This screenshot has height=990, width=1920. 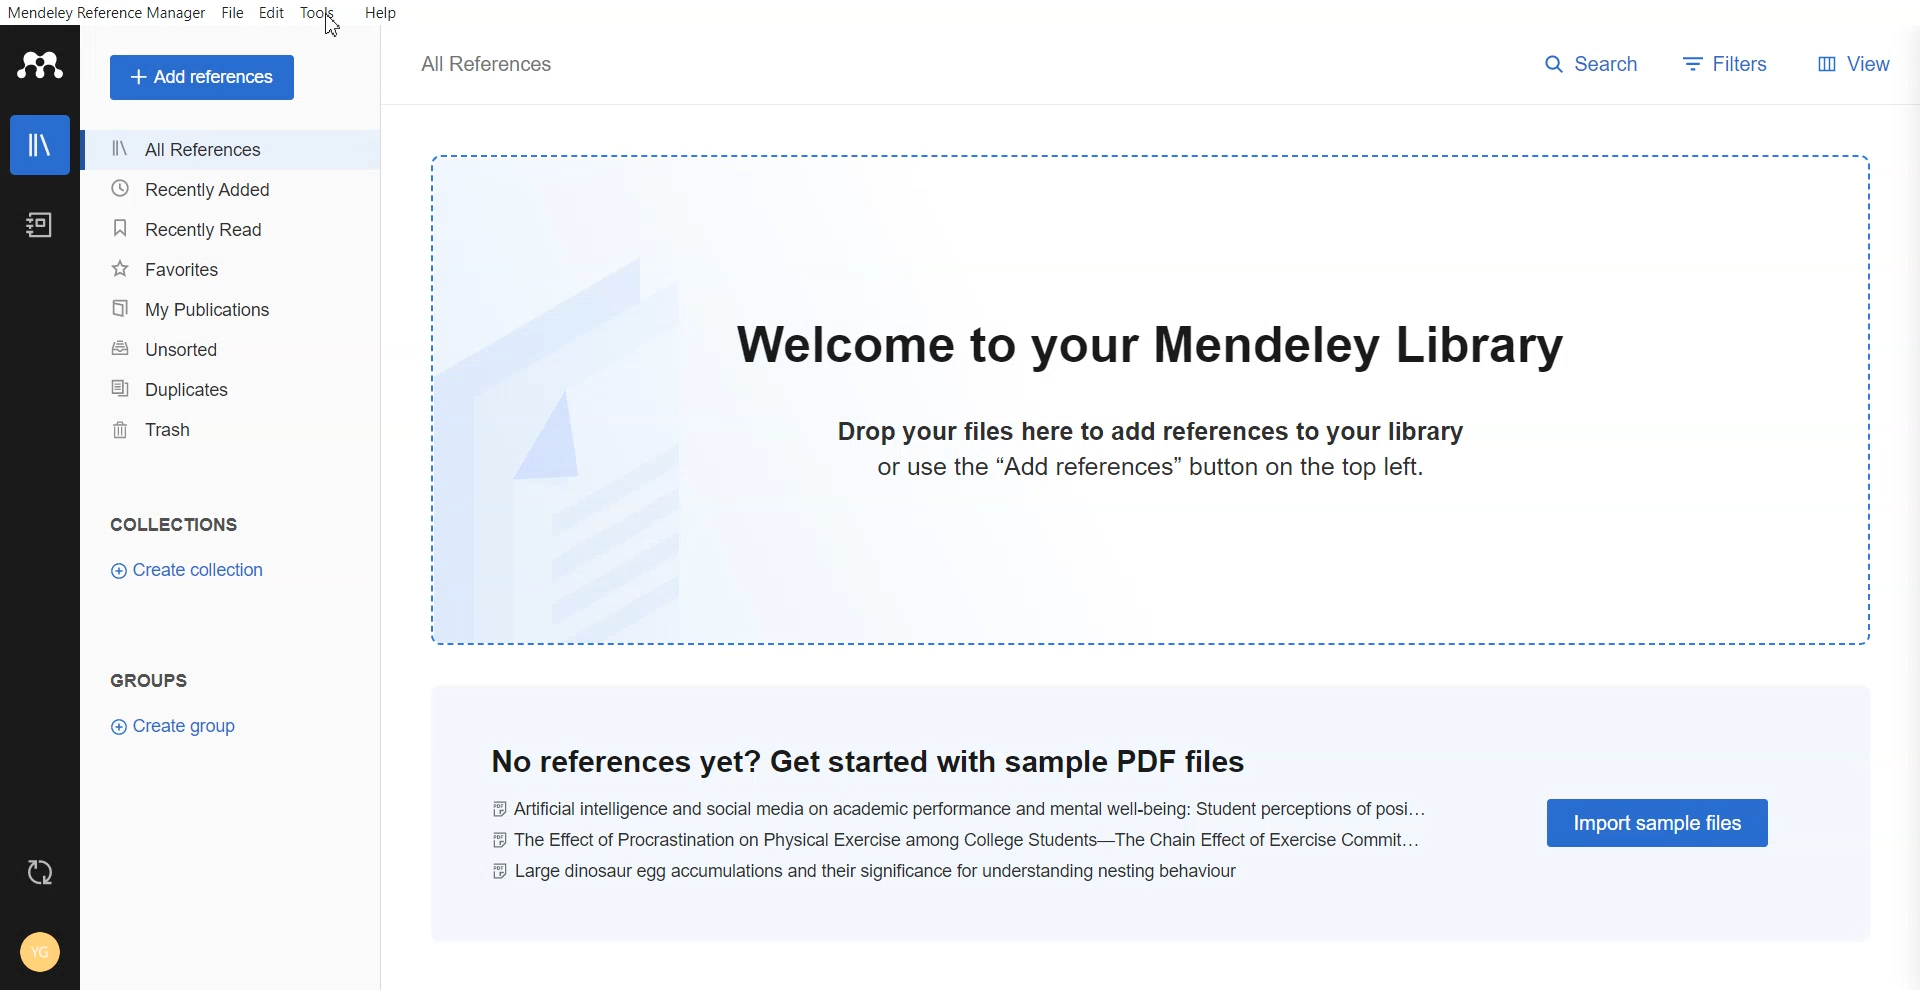 I want to click on Trash, so click(x=229, y=427).